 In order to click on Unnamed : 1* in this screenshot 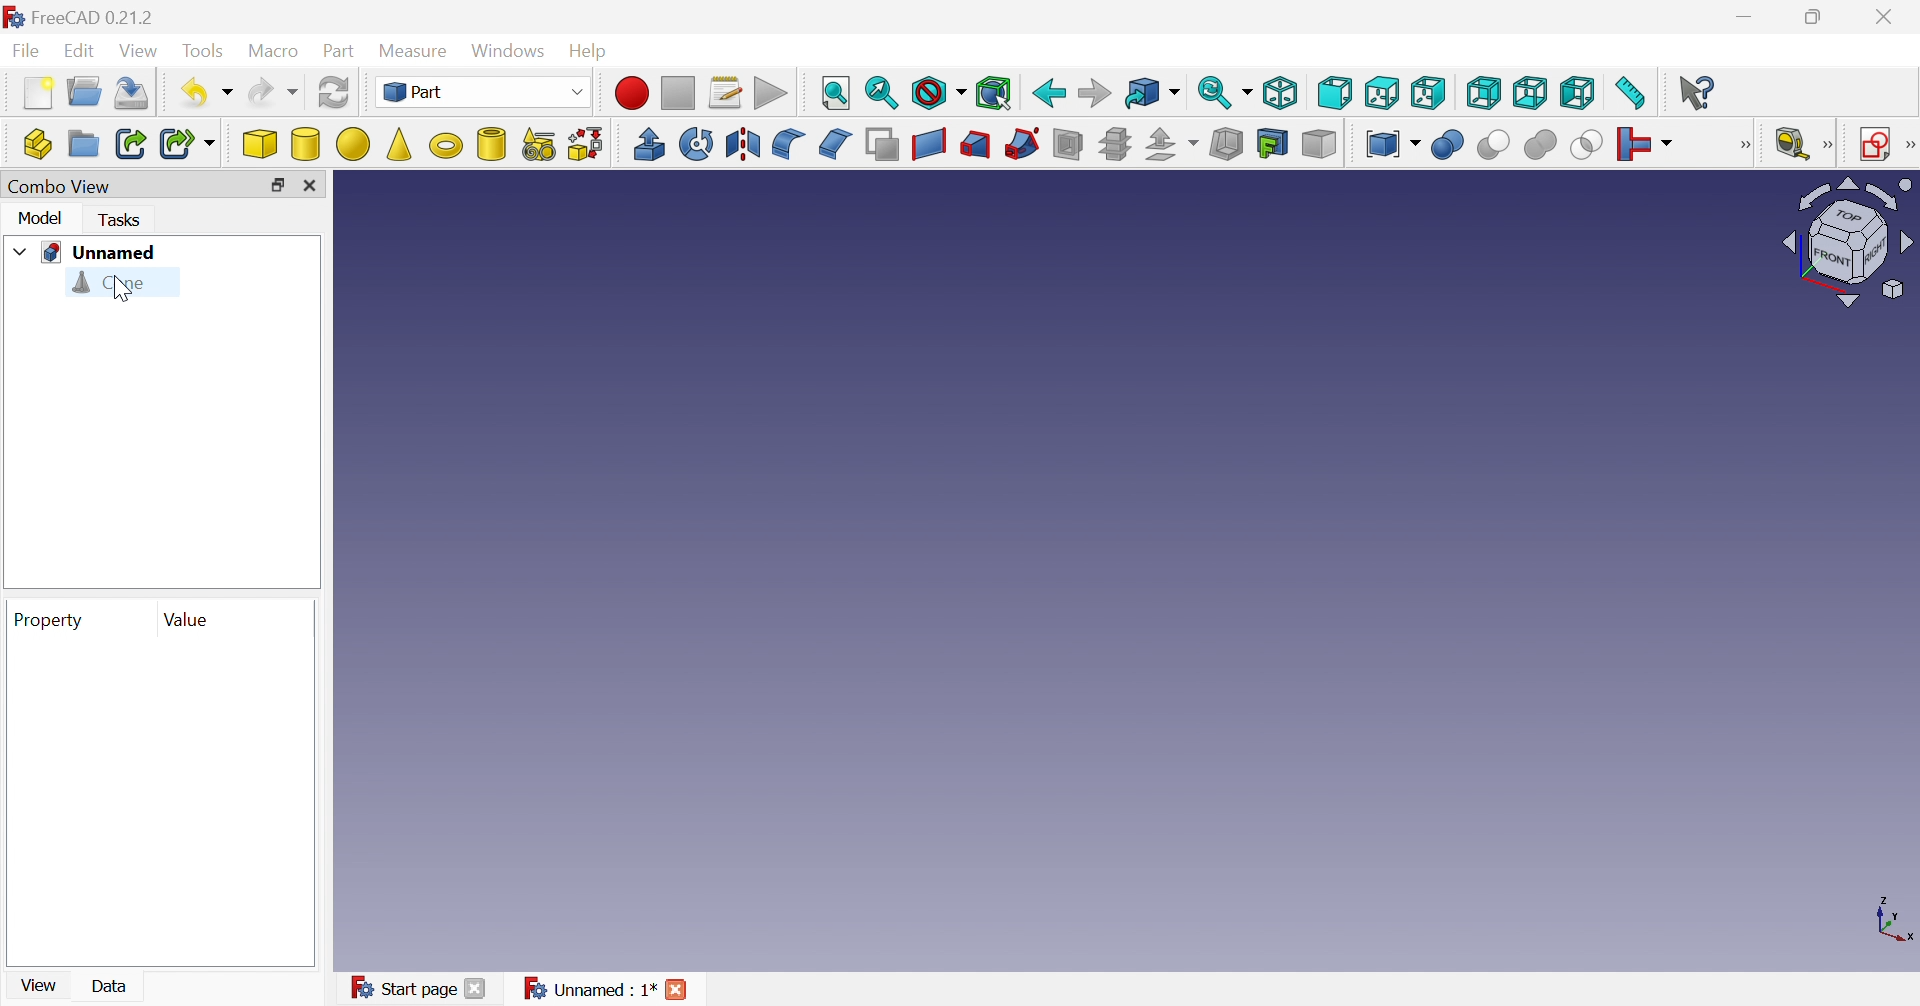, I will do `click(591, 989)`.